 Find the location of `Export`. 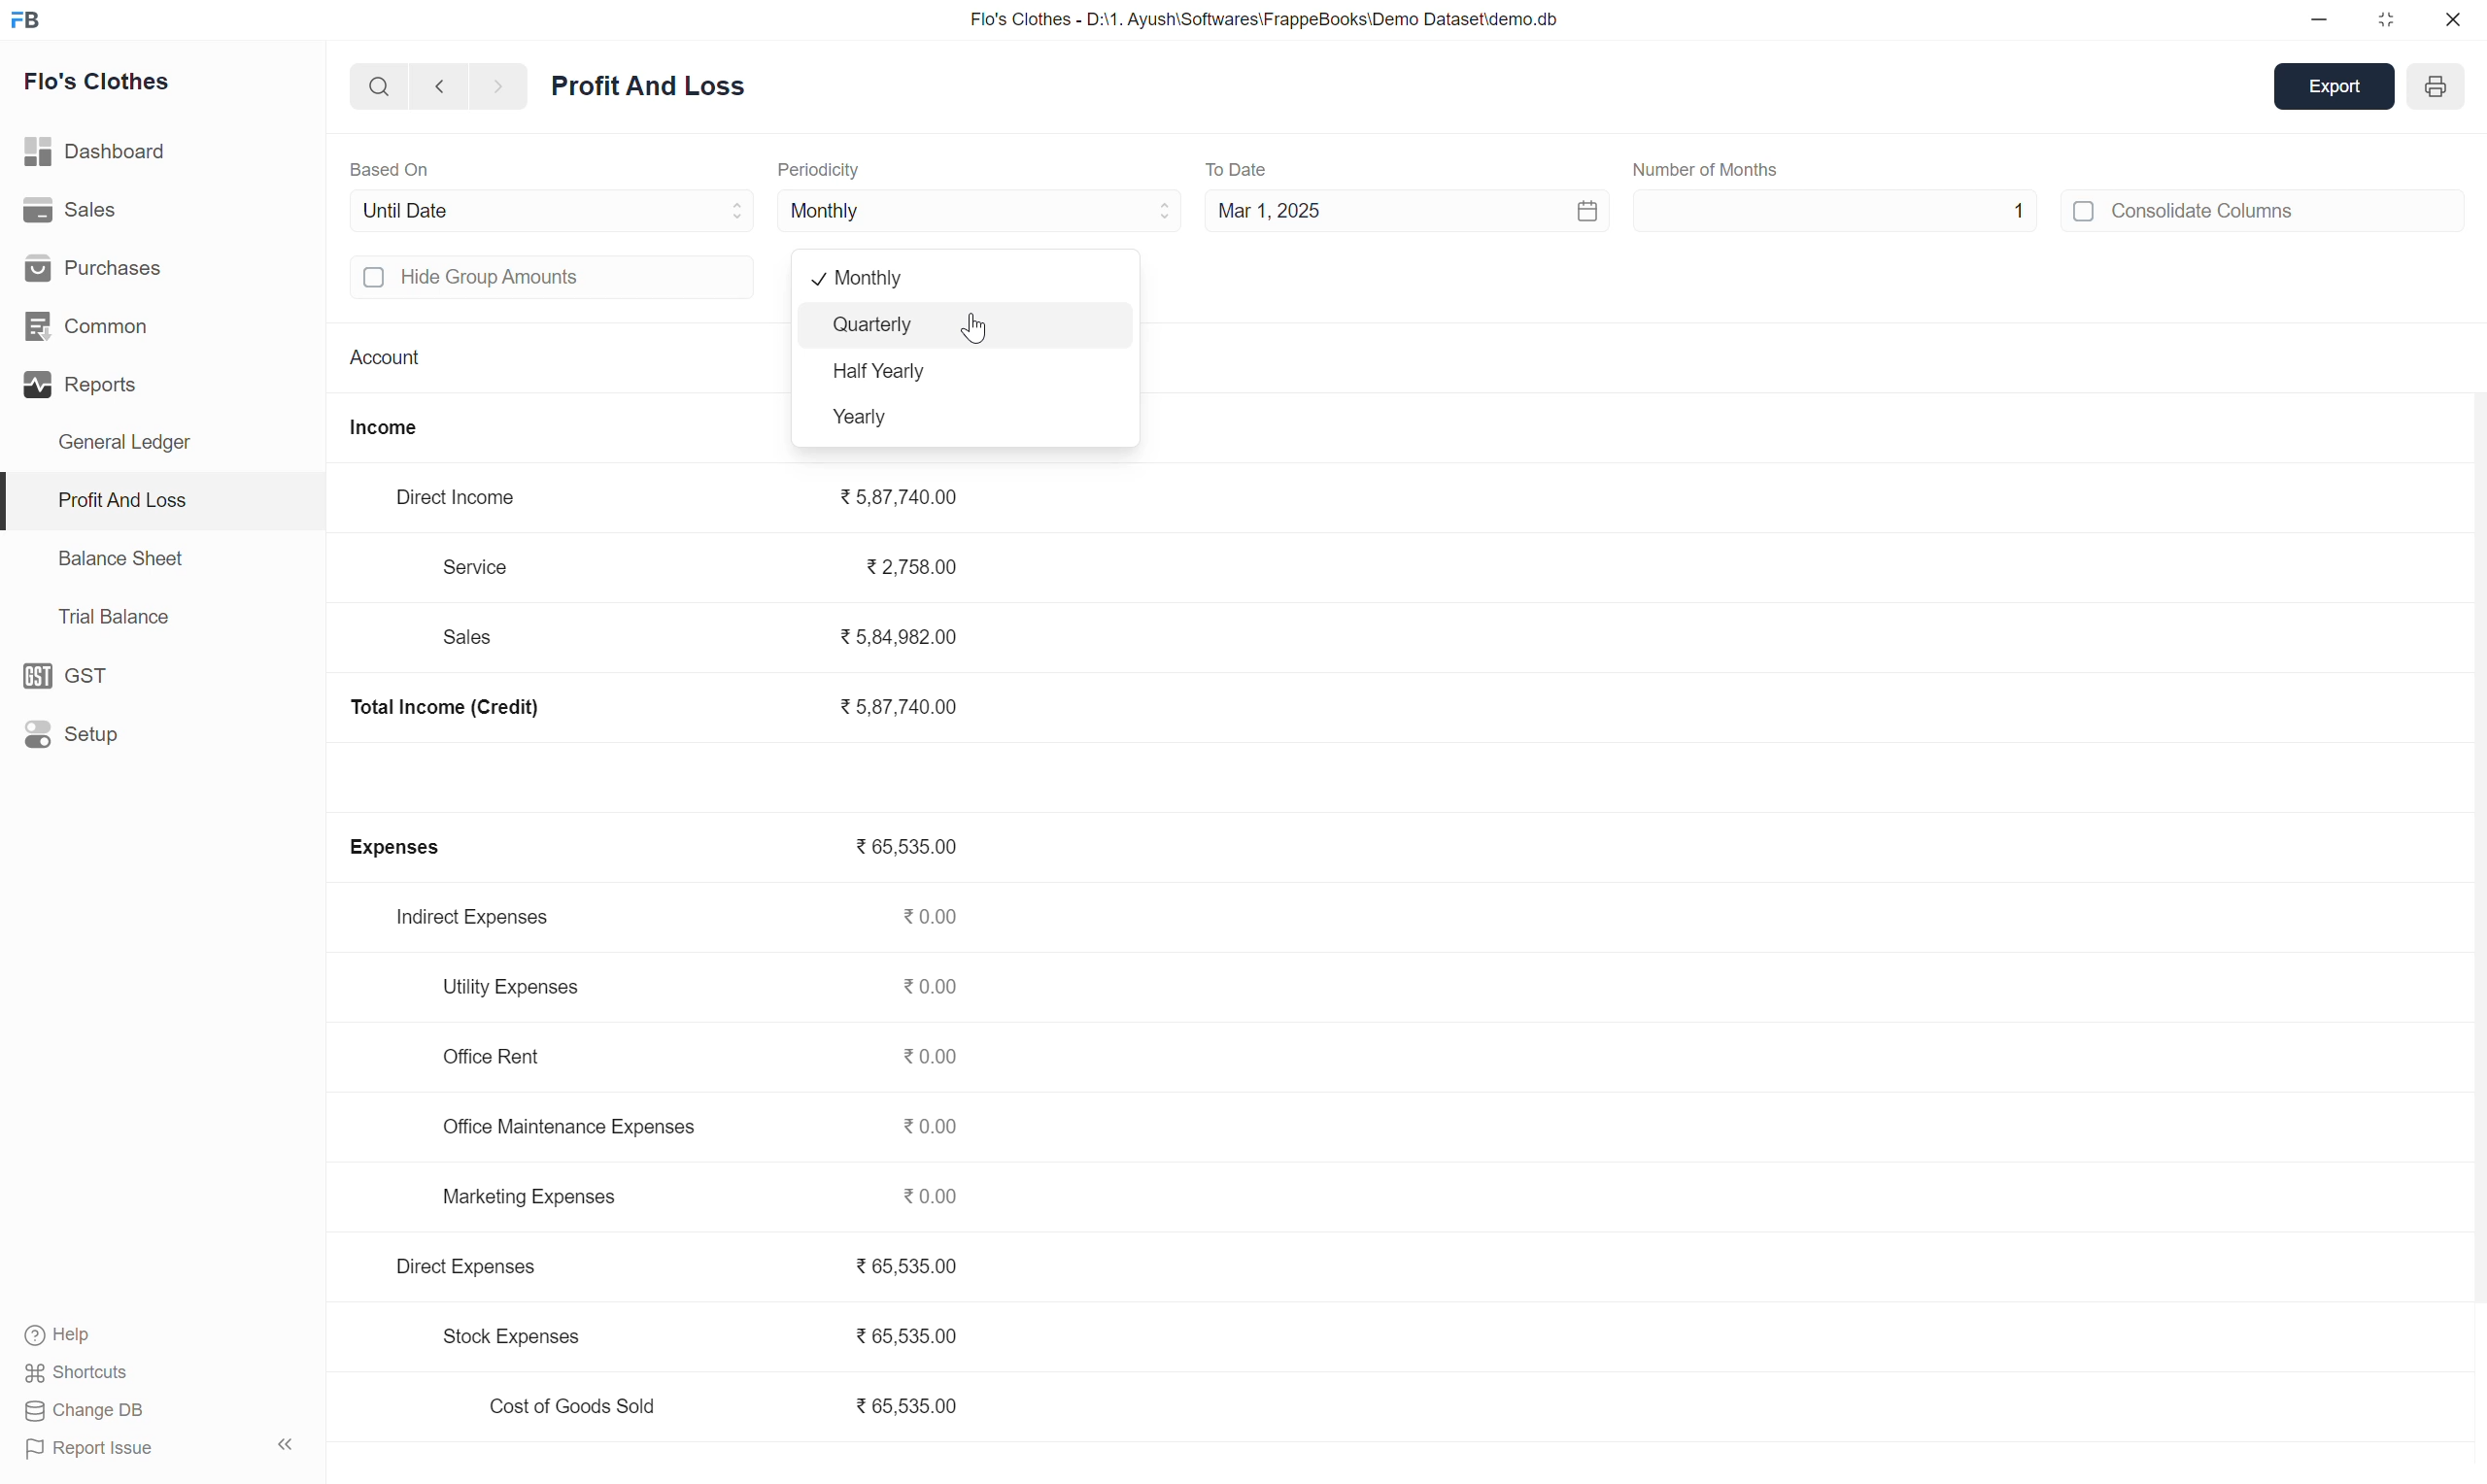

Export is located at coordinates (2332, 87).